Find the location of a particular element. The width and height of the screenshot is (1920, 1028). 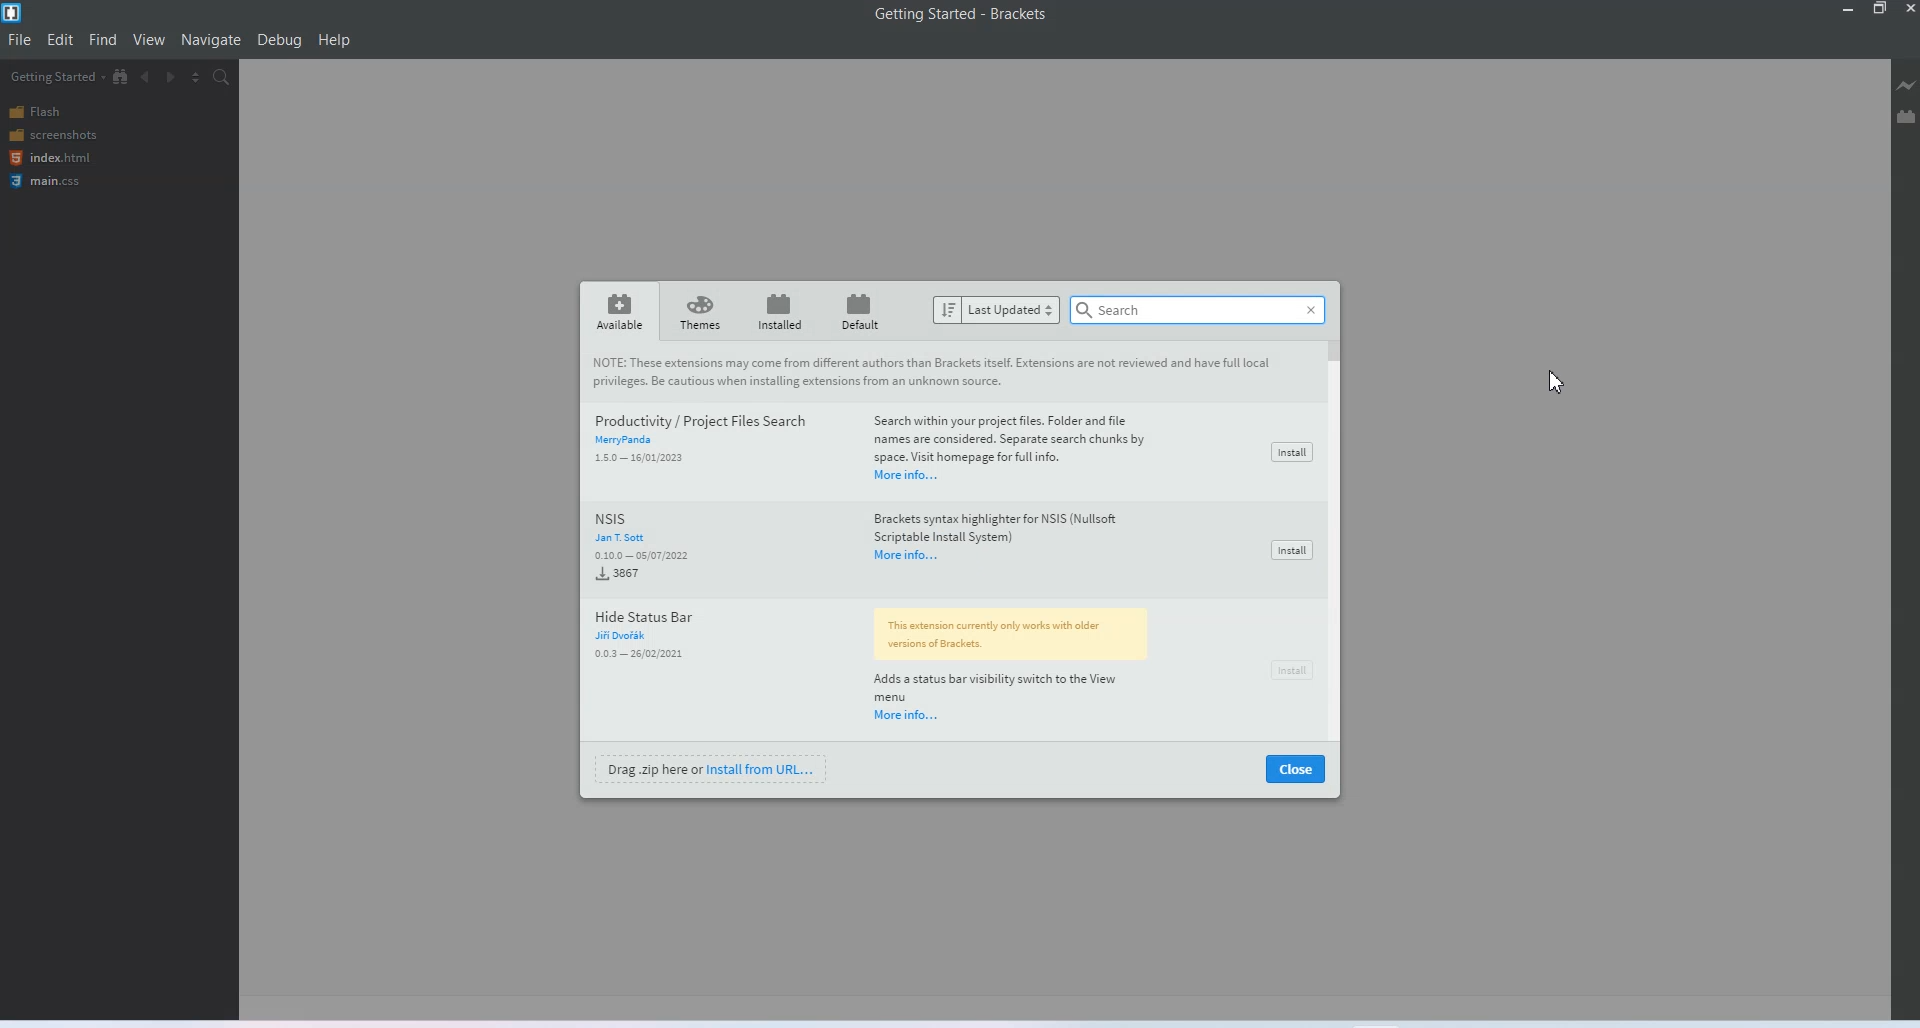

Minimize is located at coordinates (1850, 10).